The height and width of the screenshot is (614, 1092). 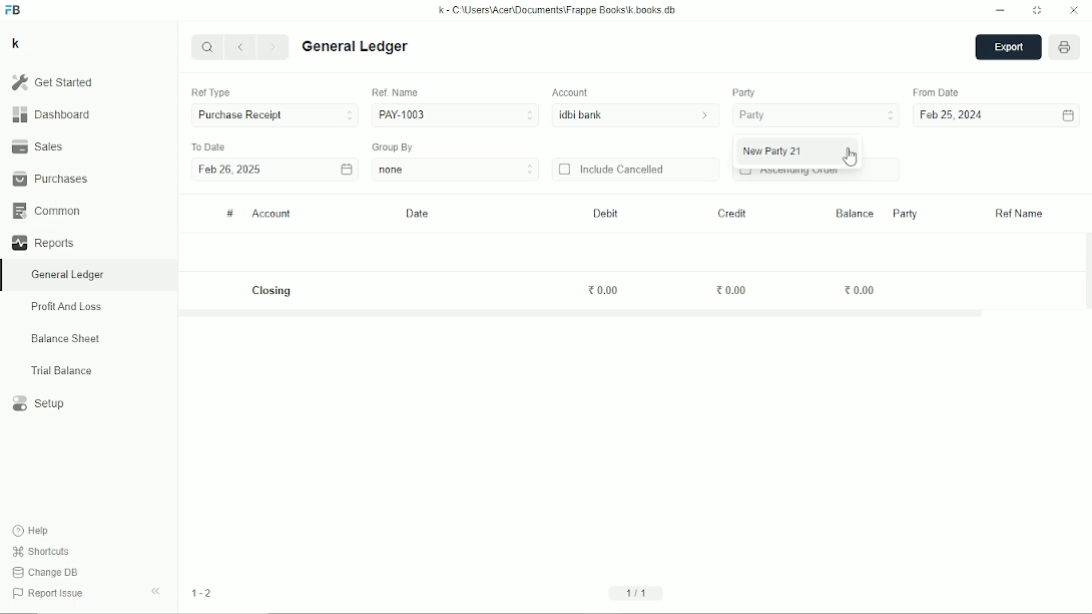 What do you see at coordinates (773, 151) in the screenshot?
I see `New party 21` at bounding box center [773, 151].